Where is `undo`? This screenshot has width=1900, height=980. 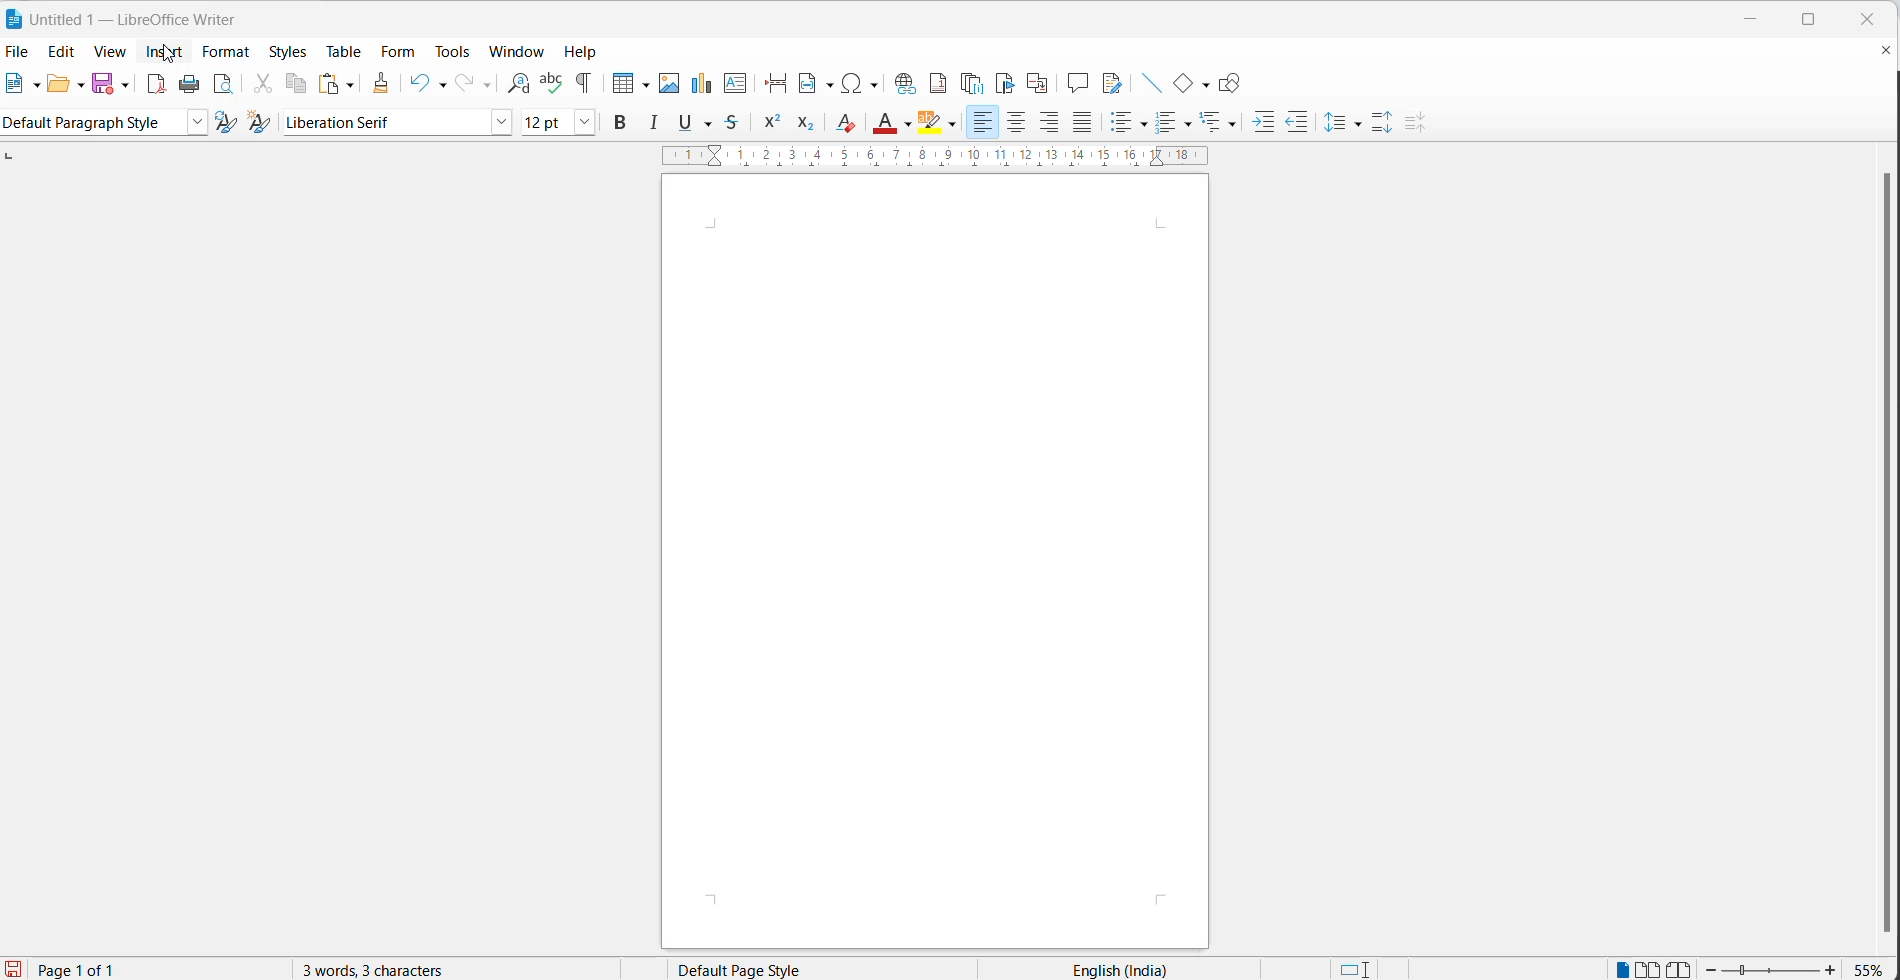 undo is located at coordinates (416, 83).